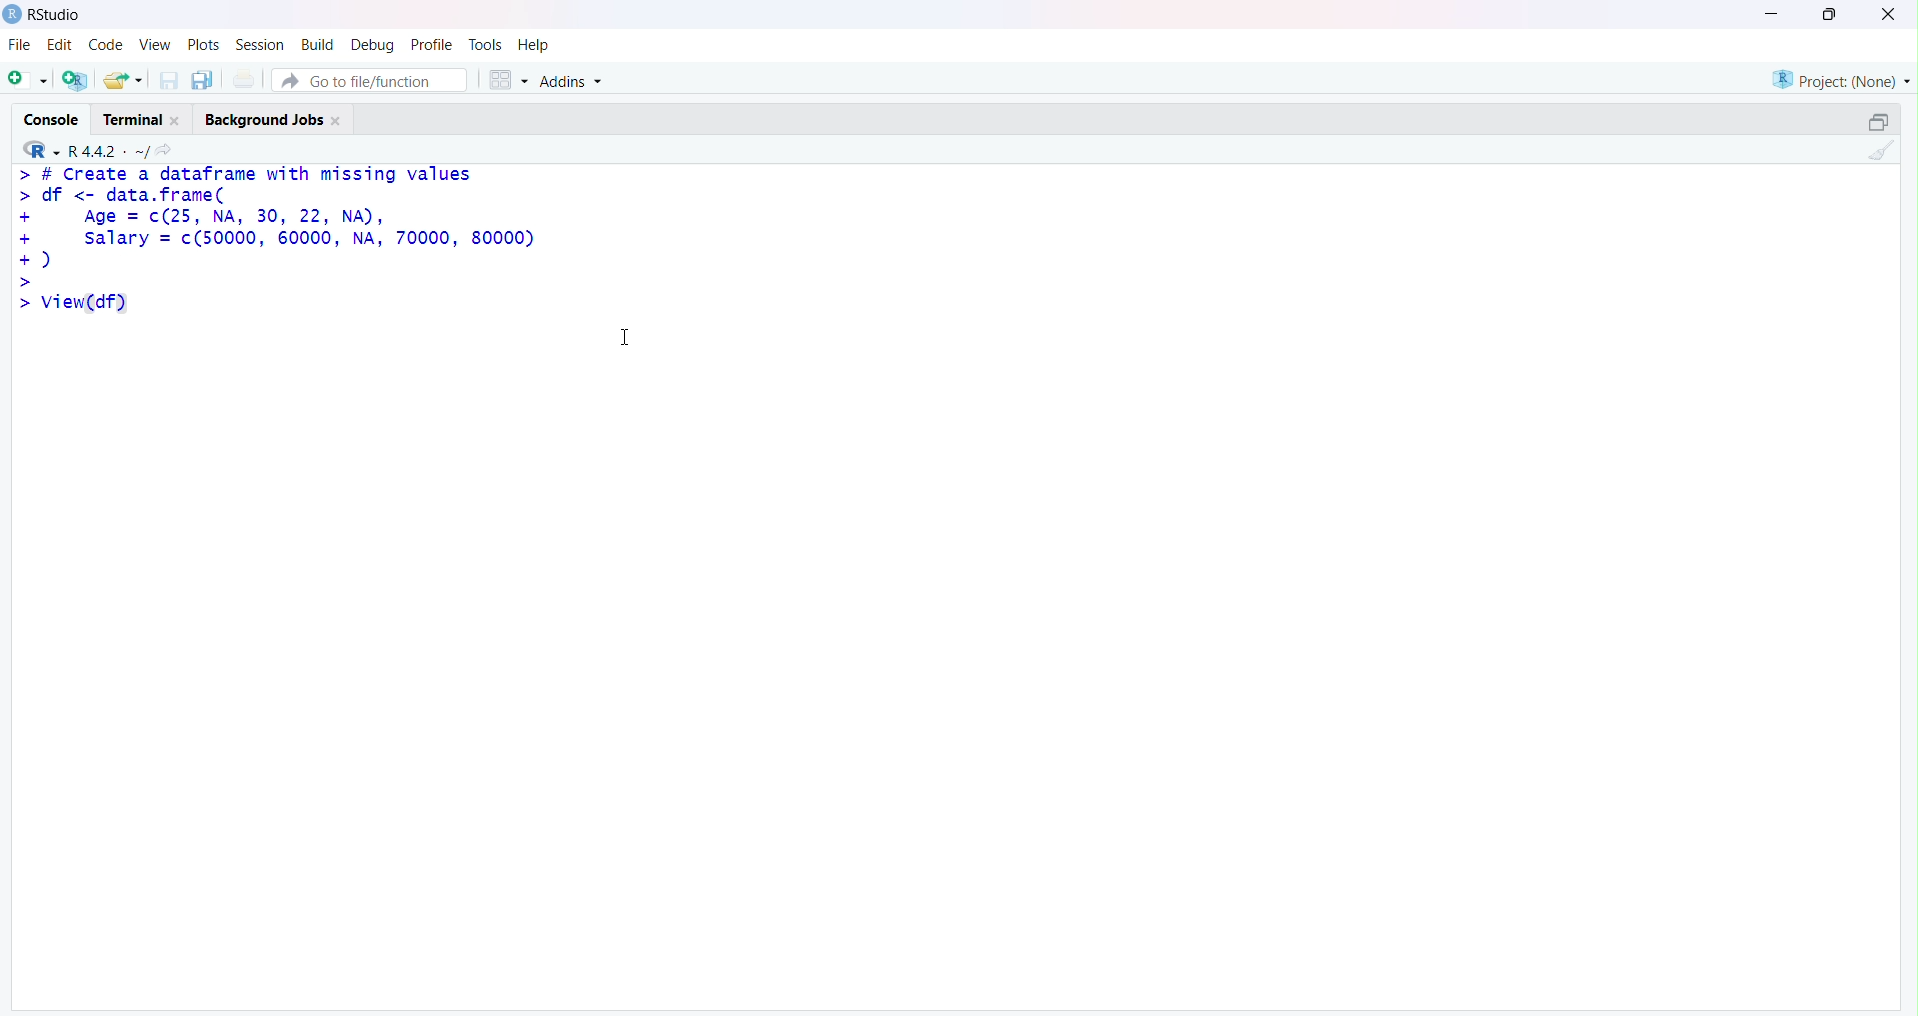 Image resolution: width=1918 pixels, height=1016 pixels. What do you see at coordinates (1833, 15) in the screenshot?
I see `Maximize` at bounding box center [1833, 15].